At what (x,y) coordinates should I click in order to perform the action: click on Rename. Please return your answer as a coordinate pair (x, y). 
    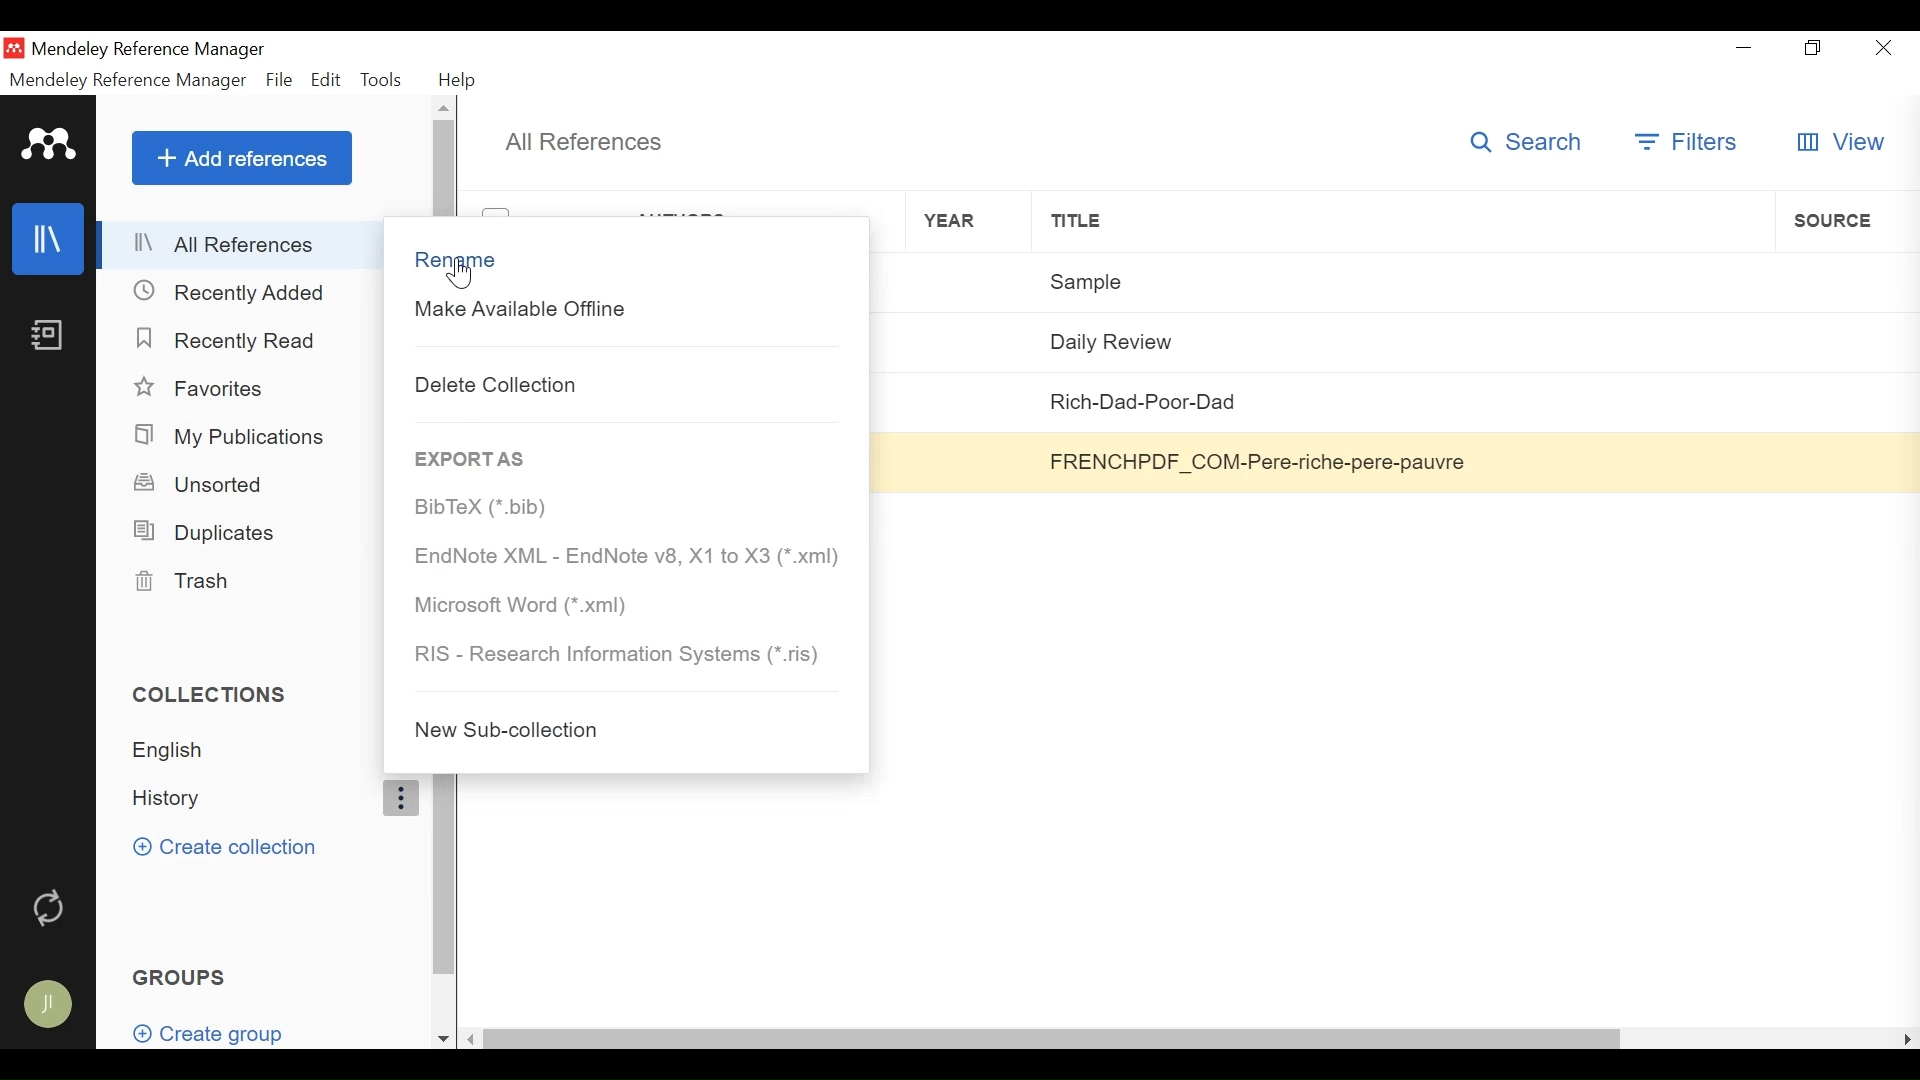
    Looking at the image, I should click on (623, 259).